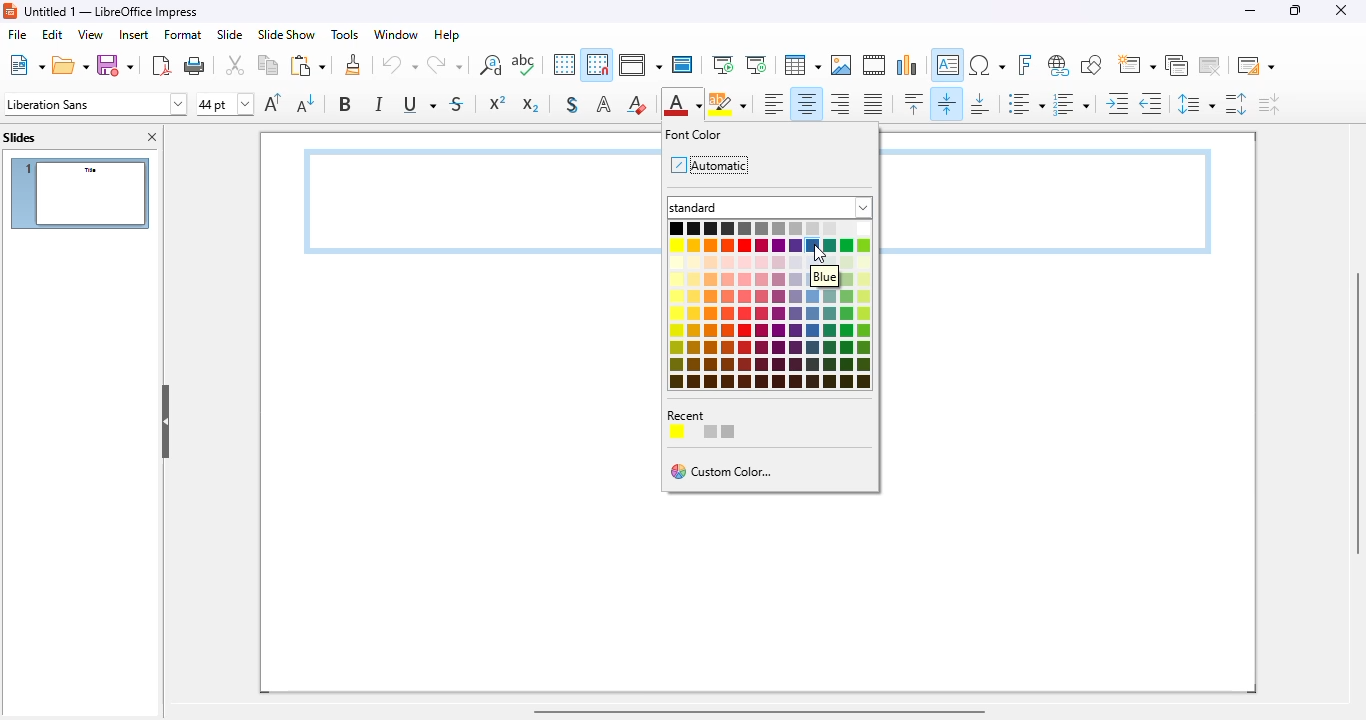 Image resolution: width=1366 pixels, height=720 pixels. Describe the element at coordinates (1256, 65) in the screenshot. I see `slide layout` at that location.